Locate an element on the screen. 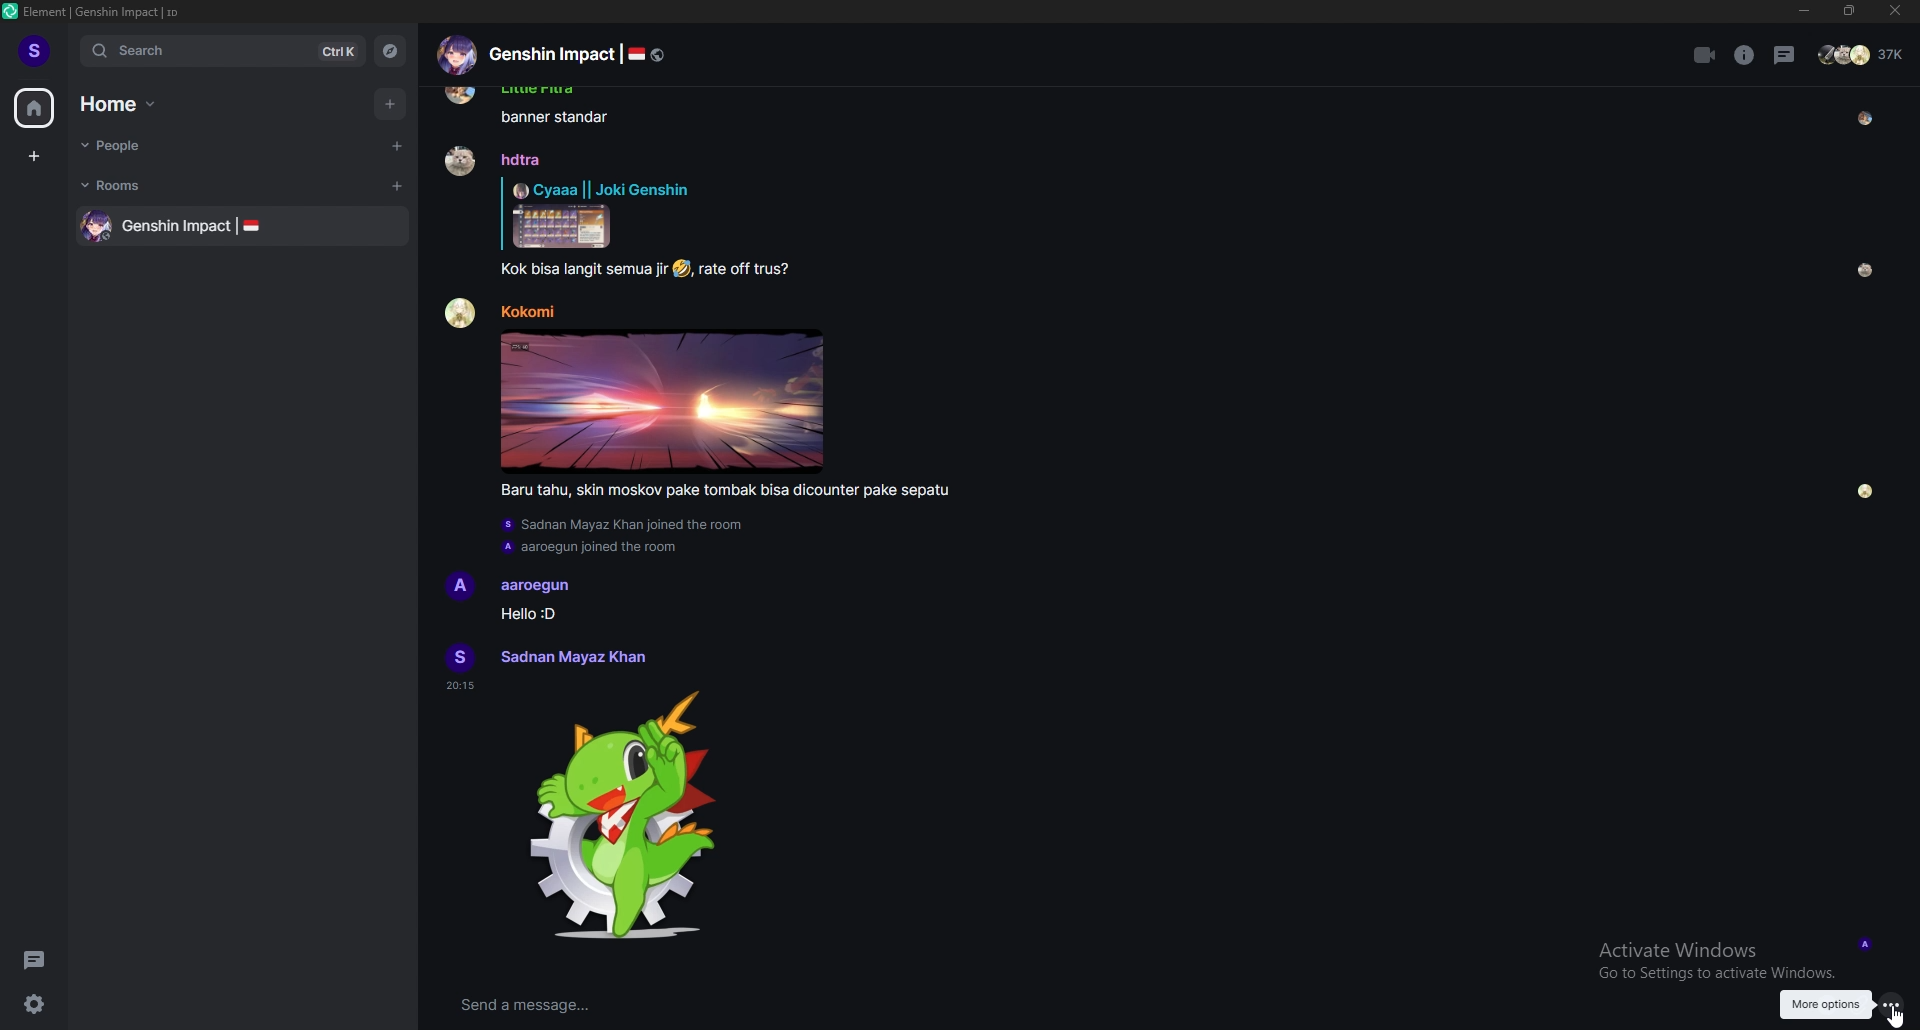 This screenshot has width=1920, height=1030. quick settings is located at coordinates (34, 1003).